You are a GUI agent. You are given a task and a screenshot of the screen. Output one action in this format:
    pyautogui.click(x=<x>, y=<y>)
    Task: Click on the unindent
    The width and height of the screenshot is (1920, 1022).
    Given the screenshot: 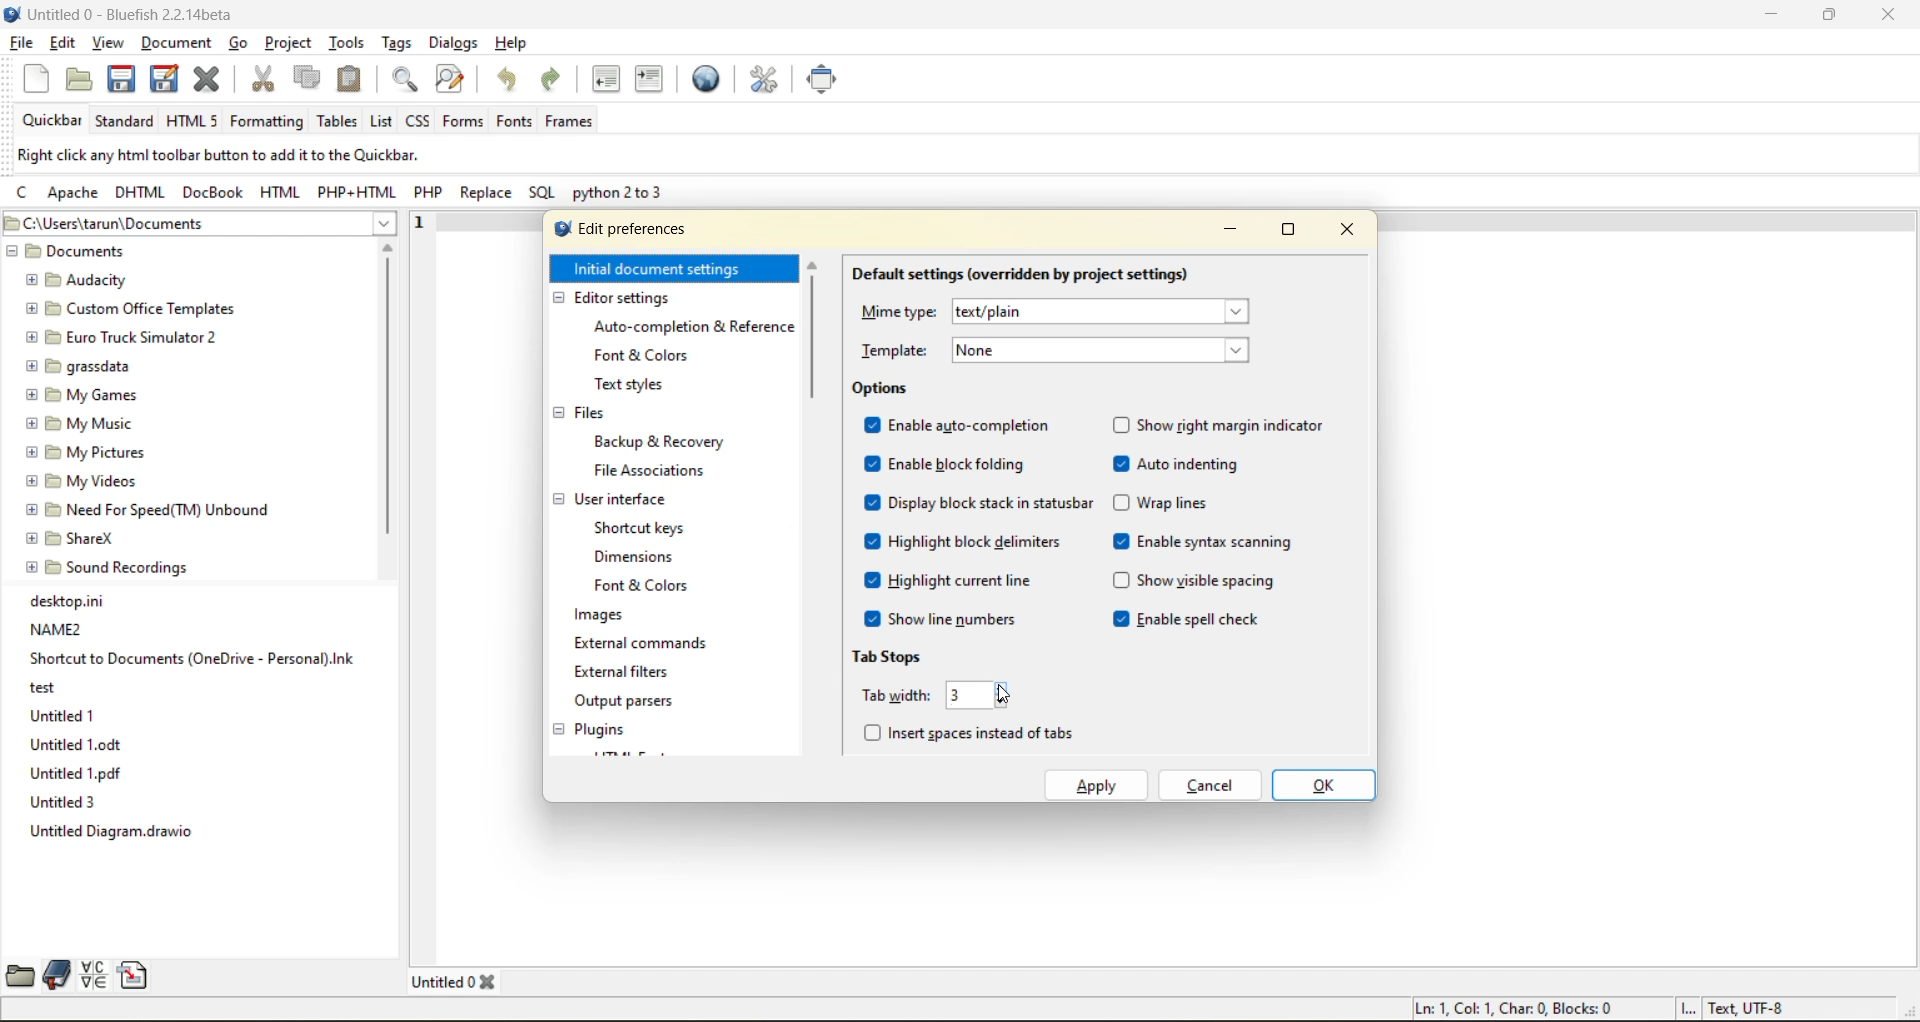 What is the action you would take?
    pyautogui.click(x=606, y=80)
    